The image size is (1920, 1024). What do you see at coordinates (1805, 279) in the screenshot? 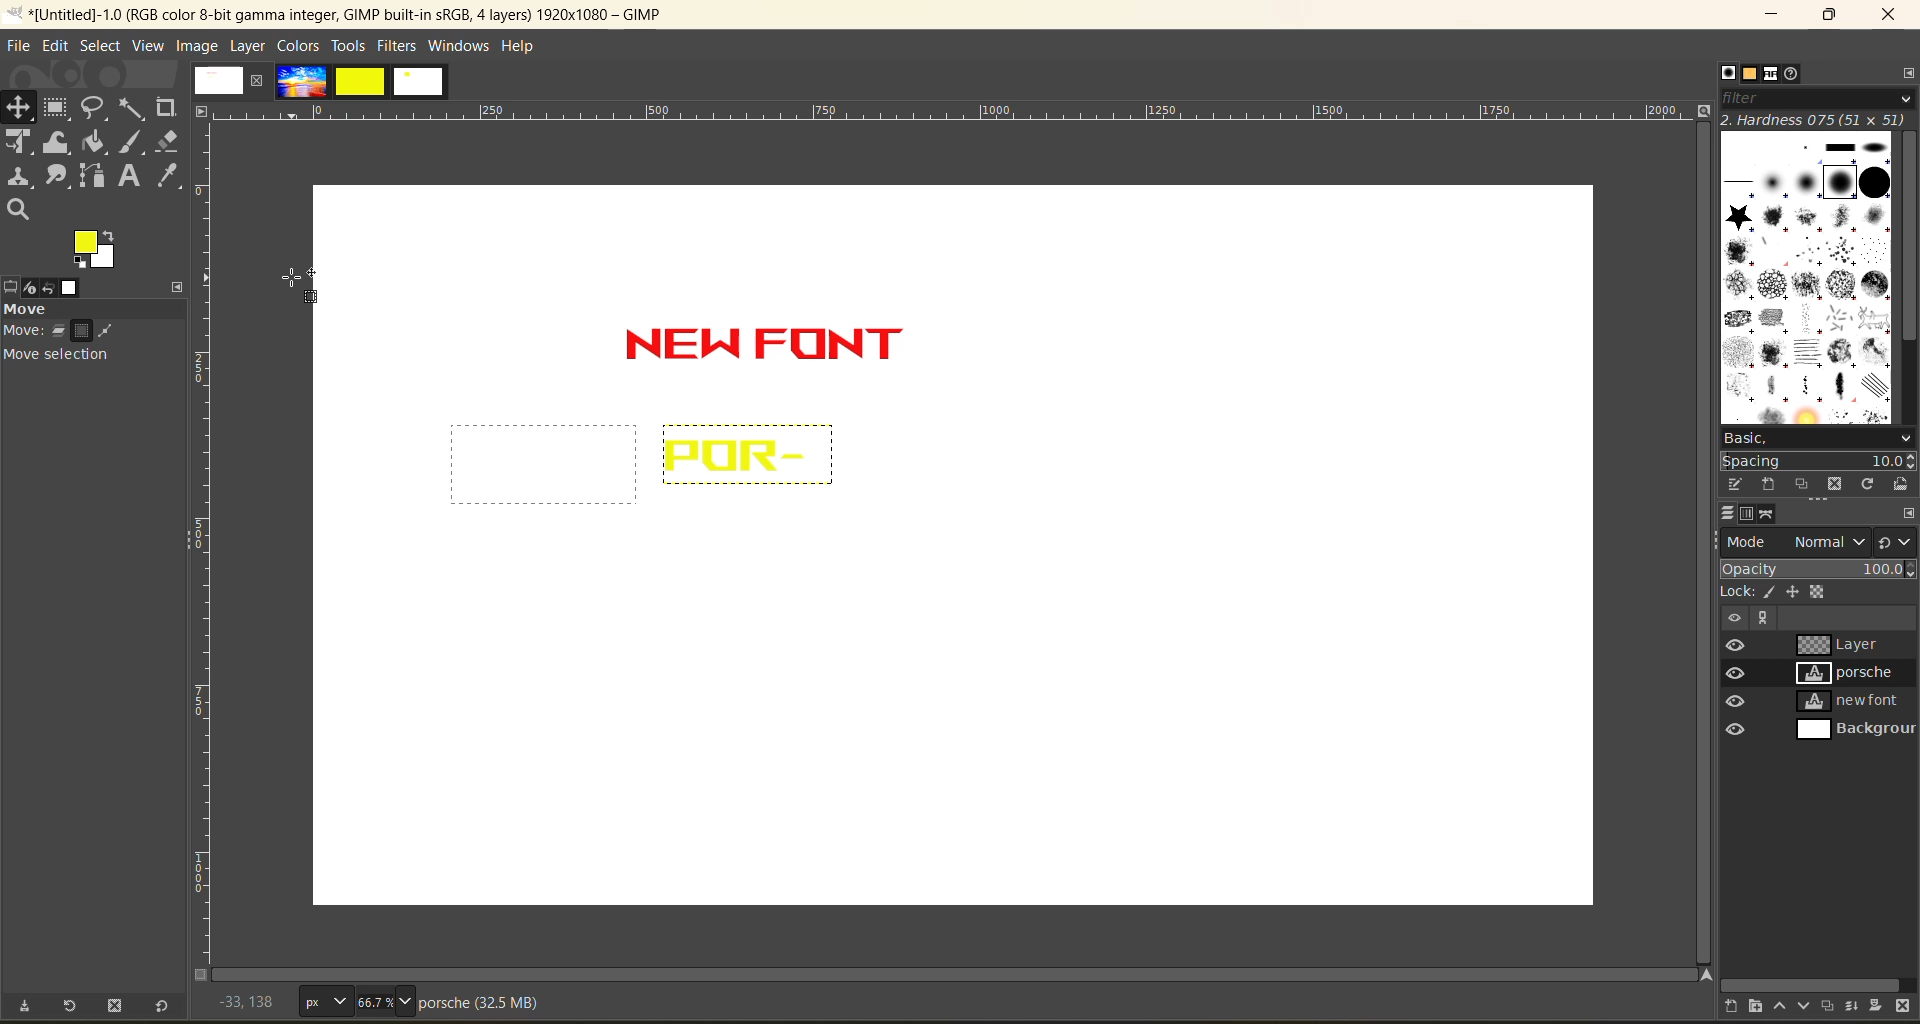
I see `brushes` at bounding box center [1805, 279].